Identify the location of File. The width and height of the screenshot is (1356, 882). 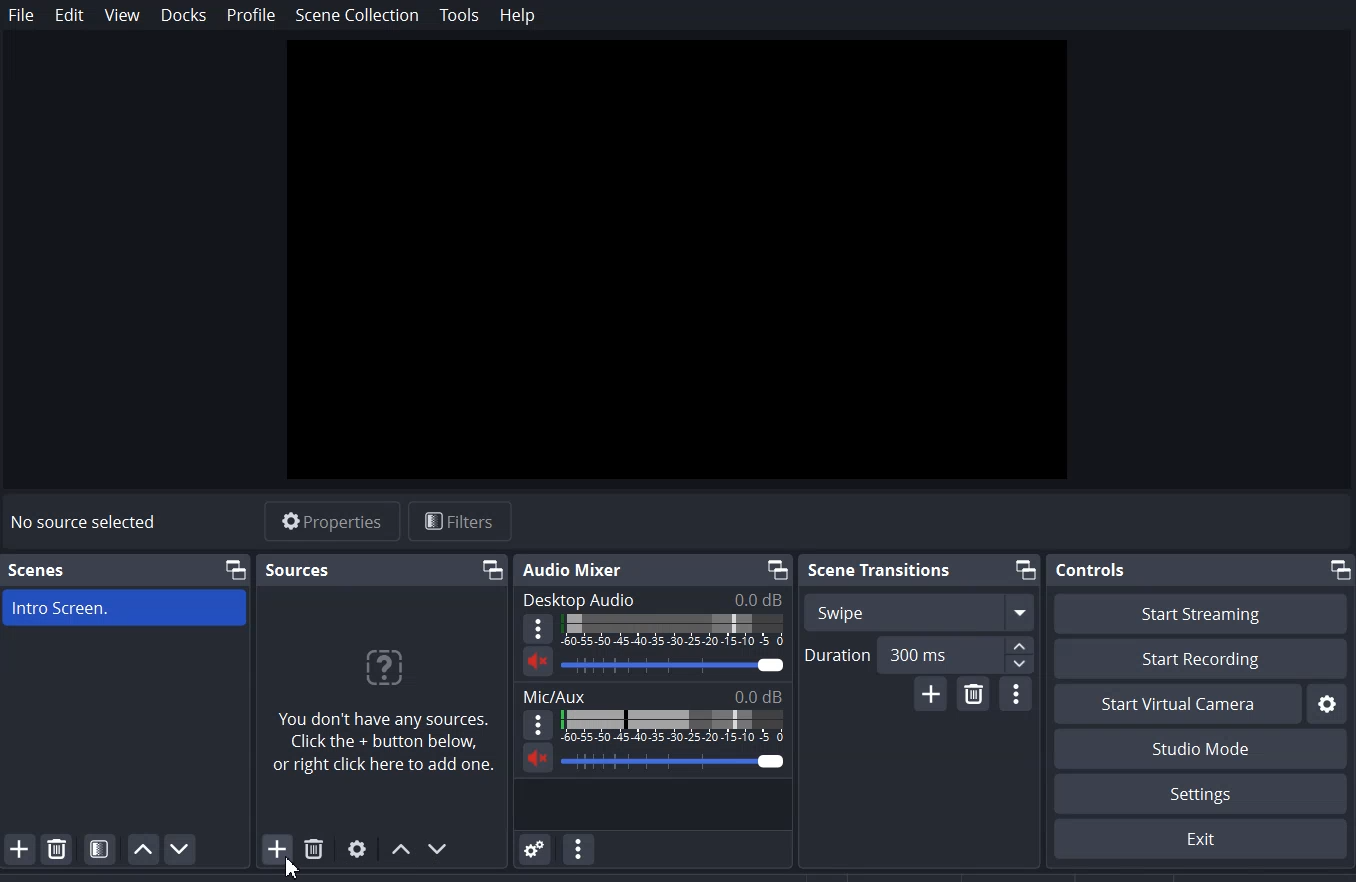
(21, 14).